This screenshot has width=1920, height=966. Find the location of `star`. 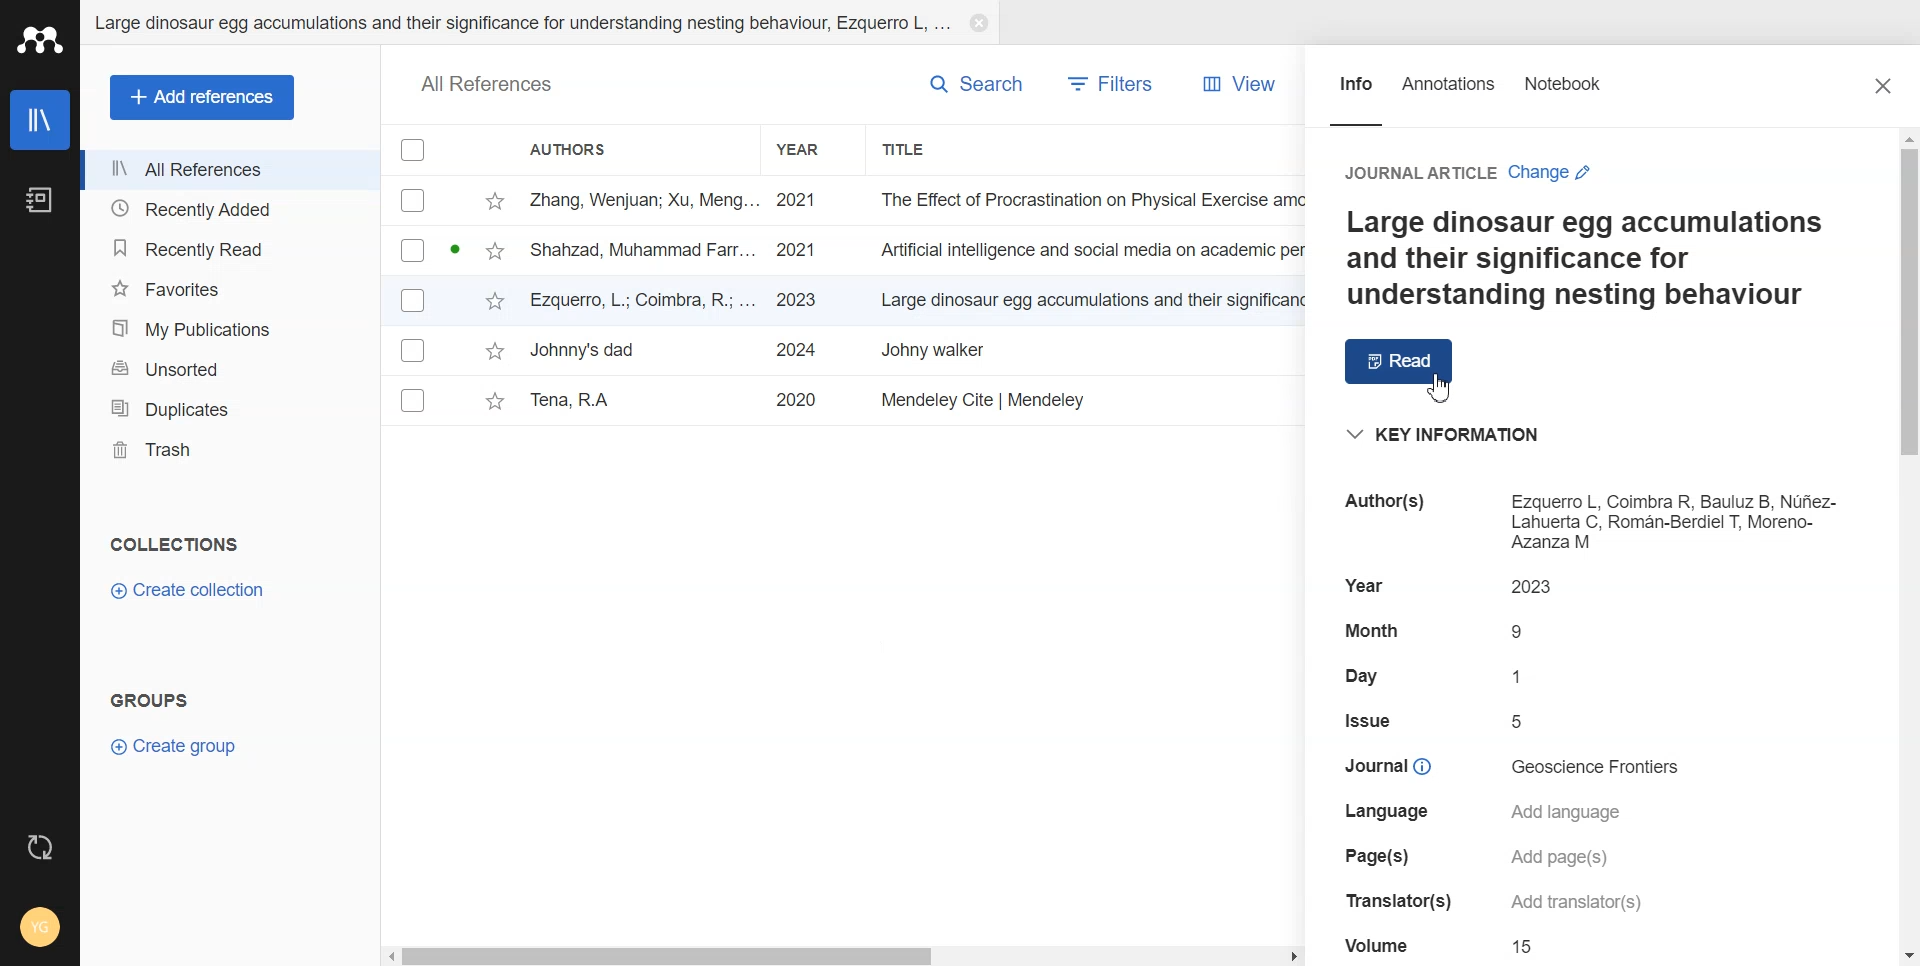

star is located at coordinates (494, 353).